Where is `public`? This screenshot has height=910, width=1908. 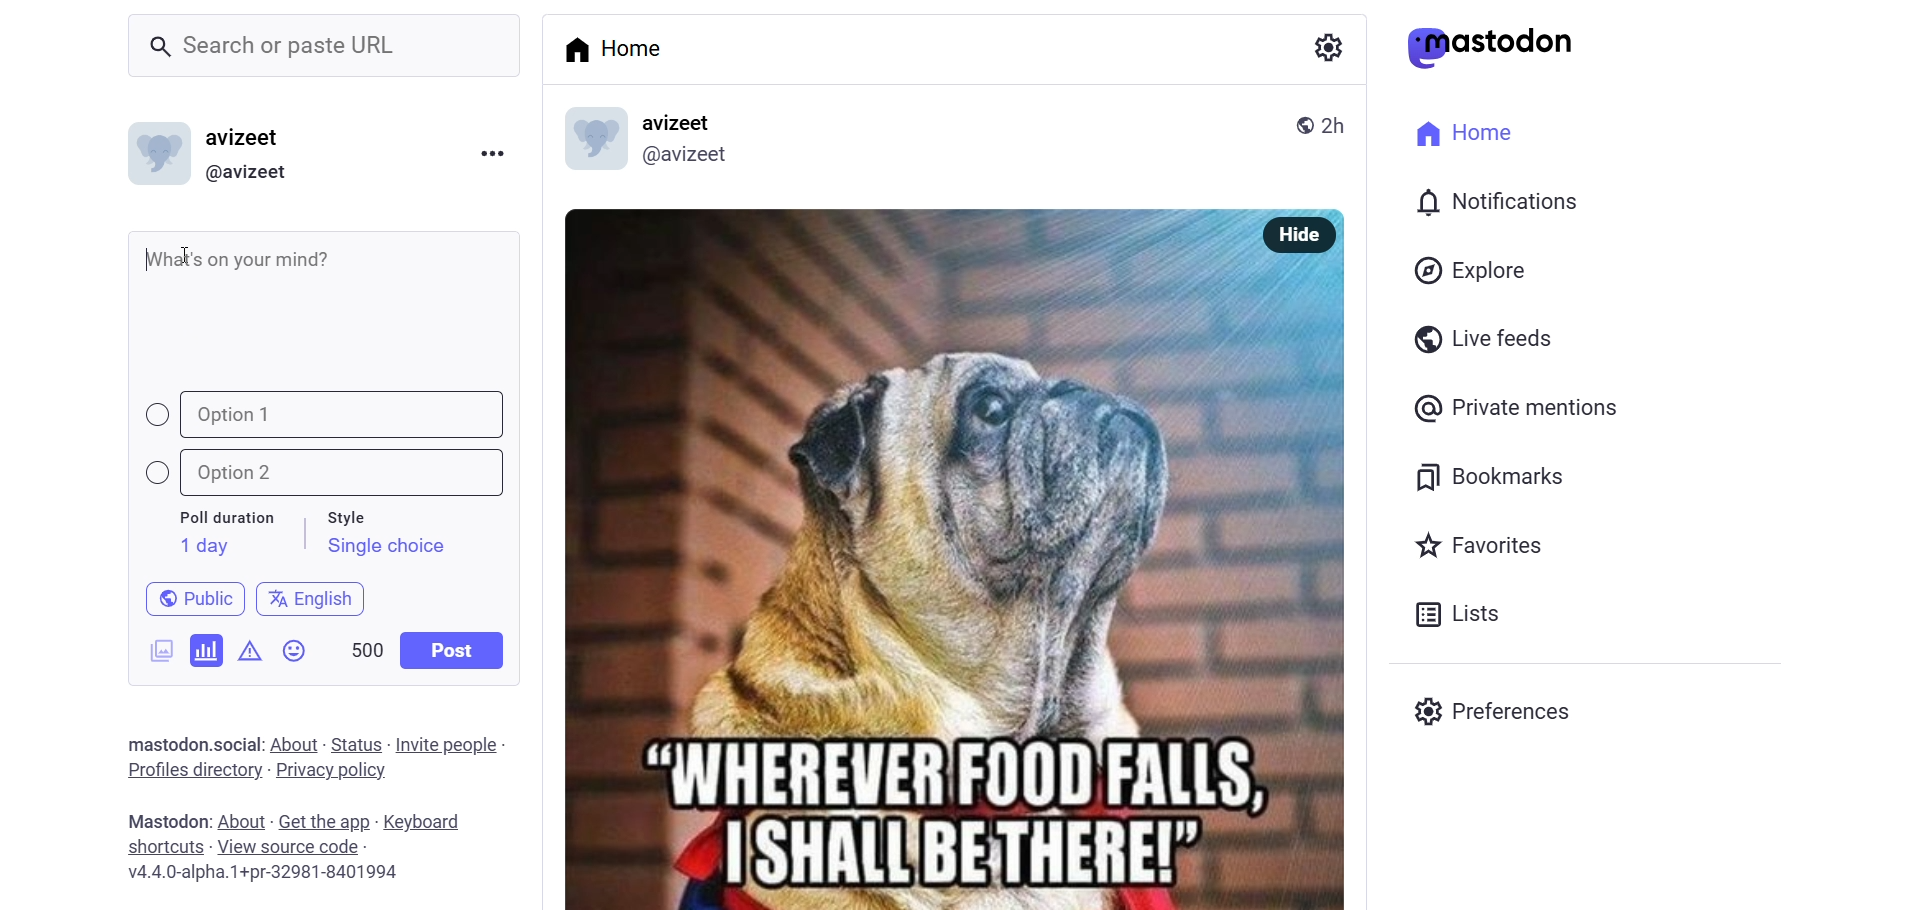
public is located at coordinates (1297, 123).